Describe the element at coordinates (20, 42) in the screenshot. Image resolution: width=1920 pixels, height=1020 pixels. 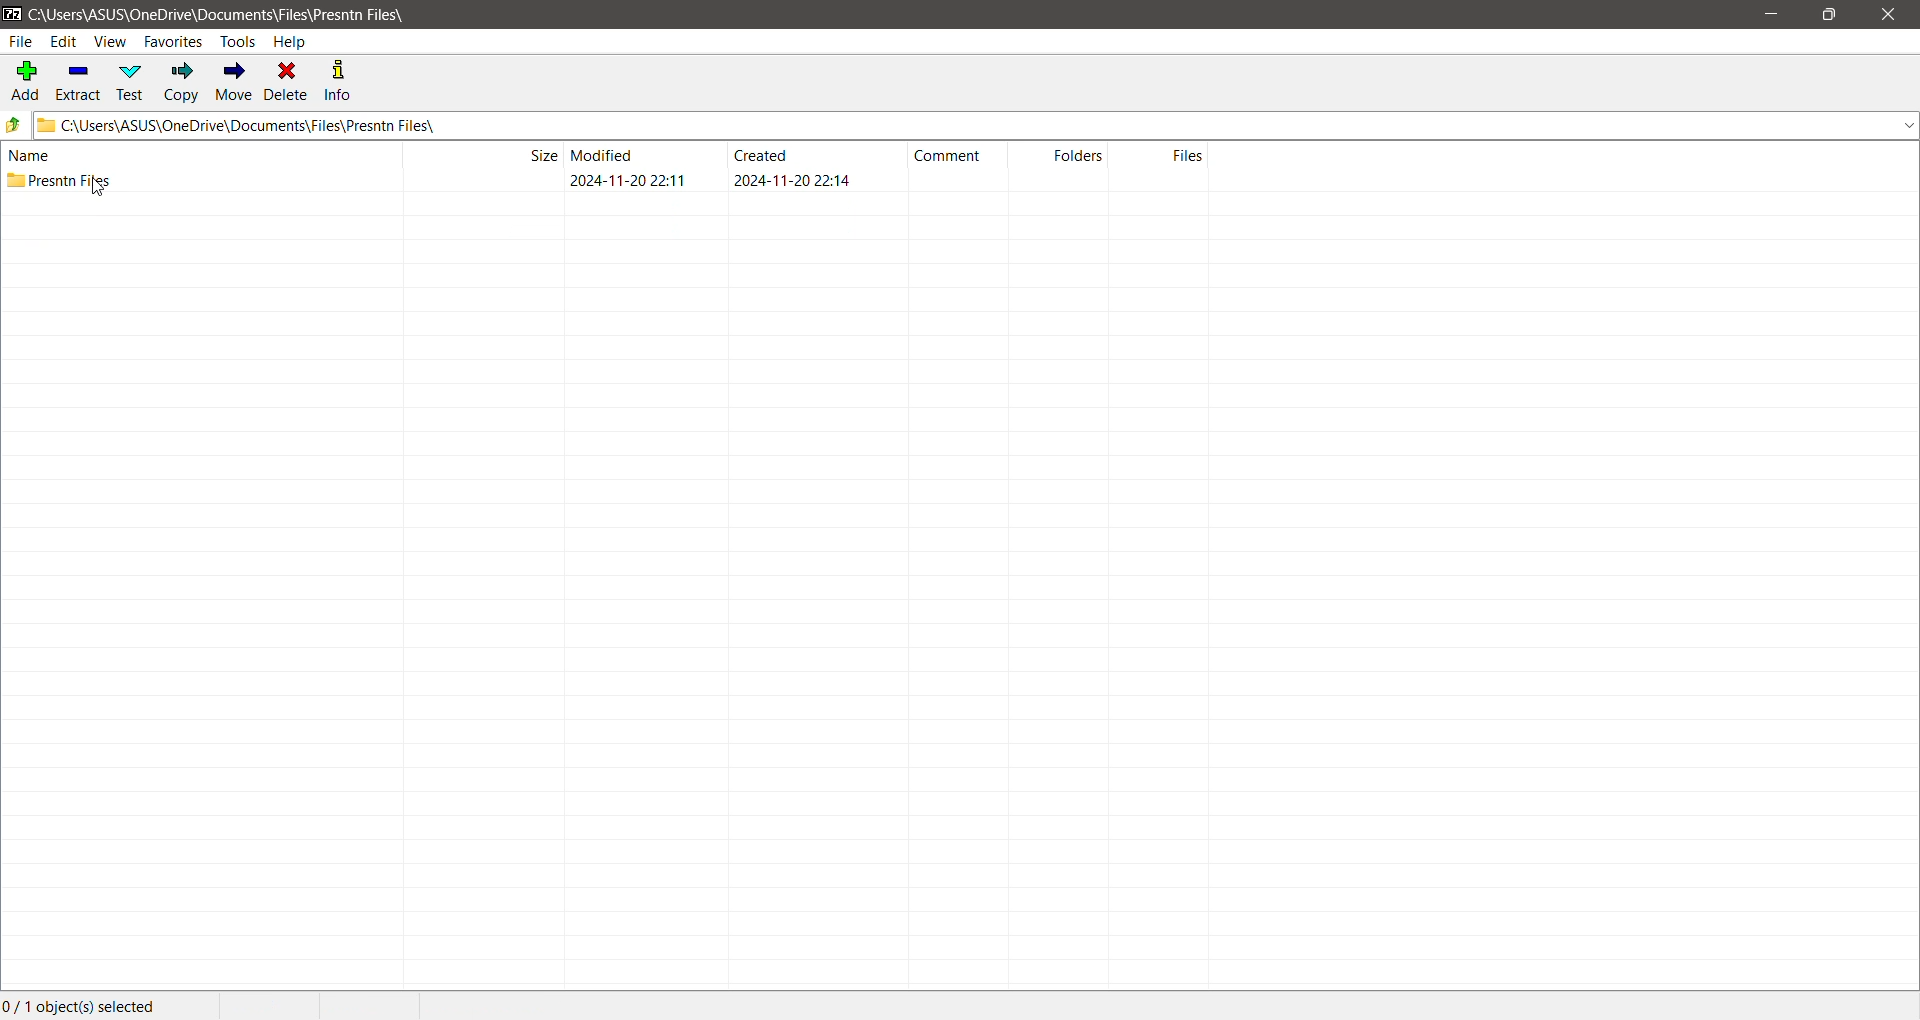
I see `File` at that location.